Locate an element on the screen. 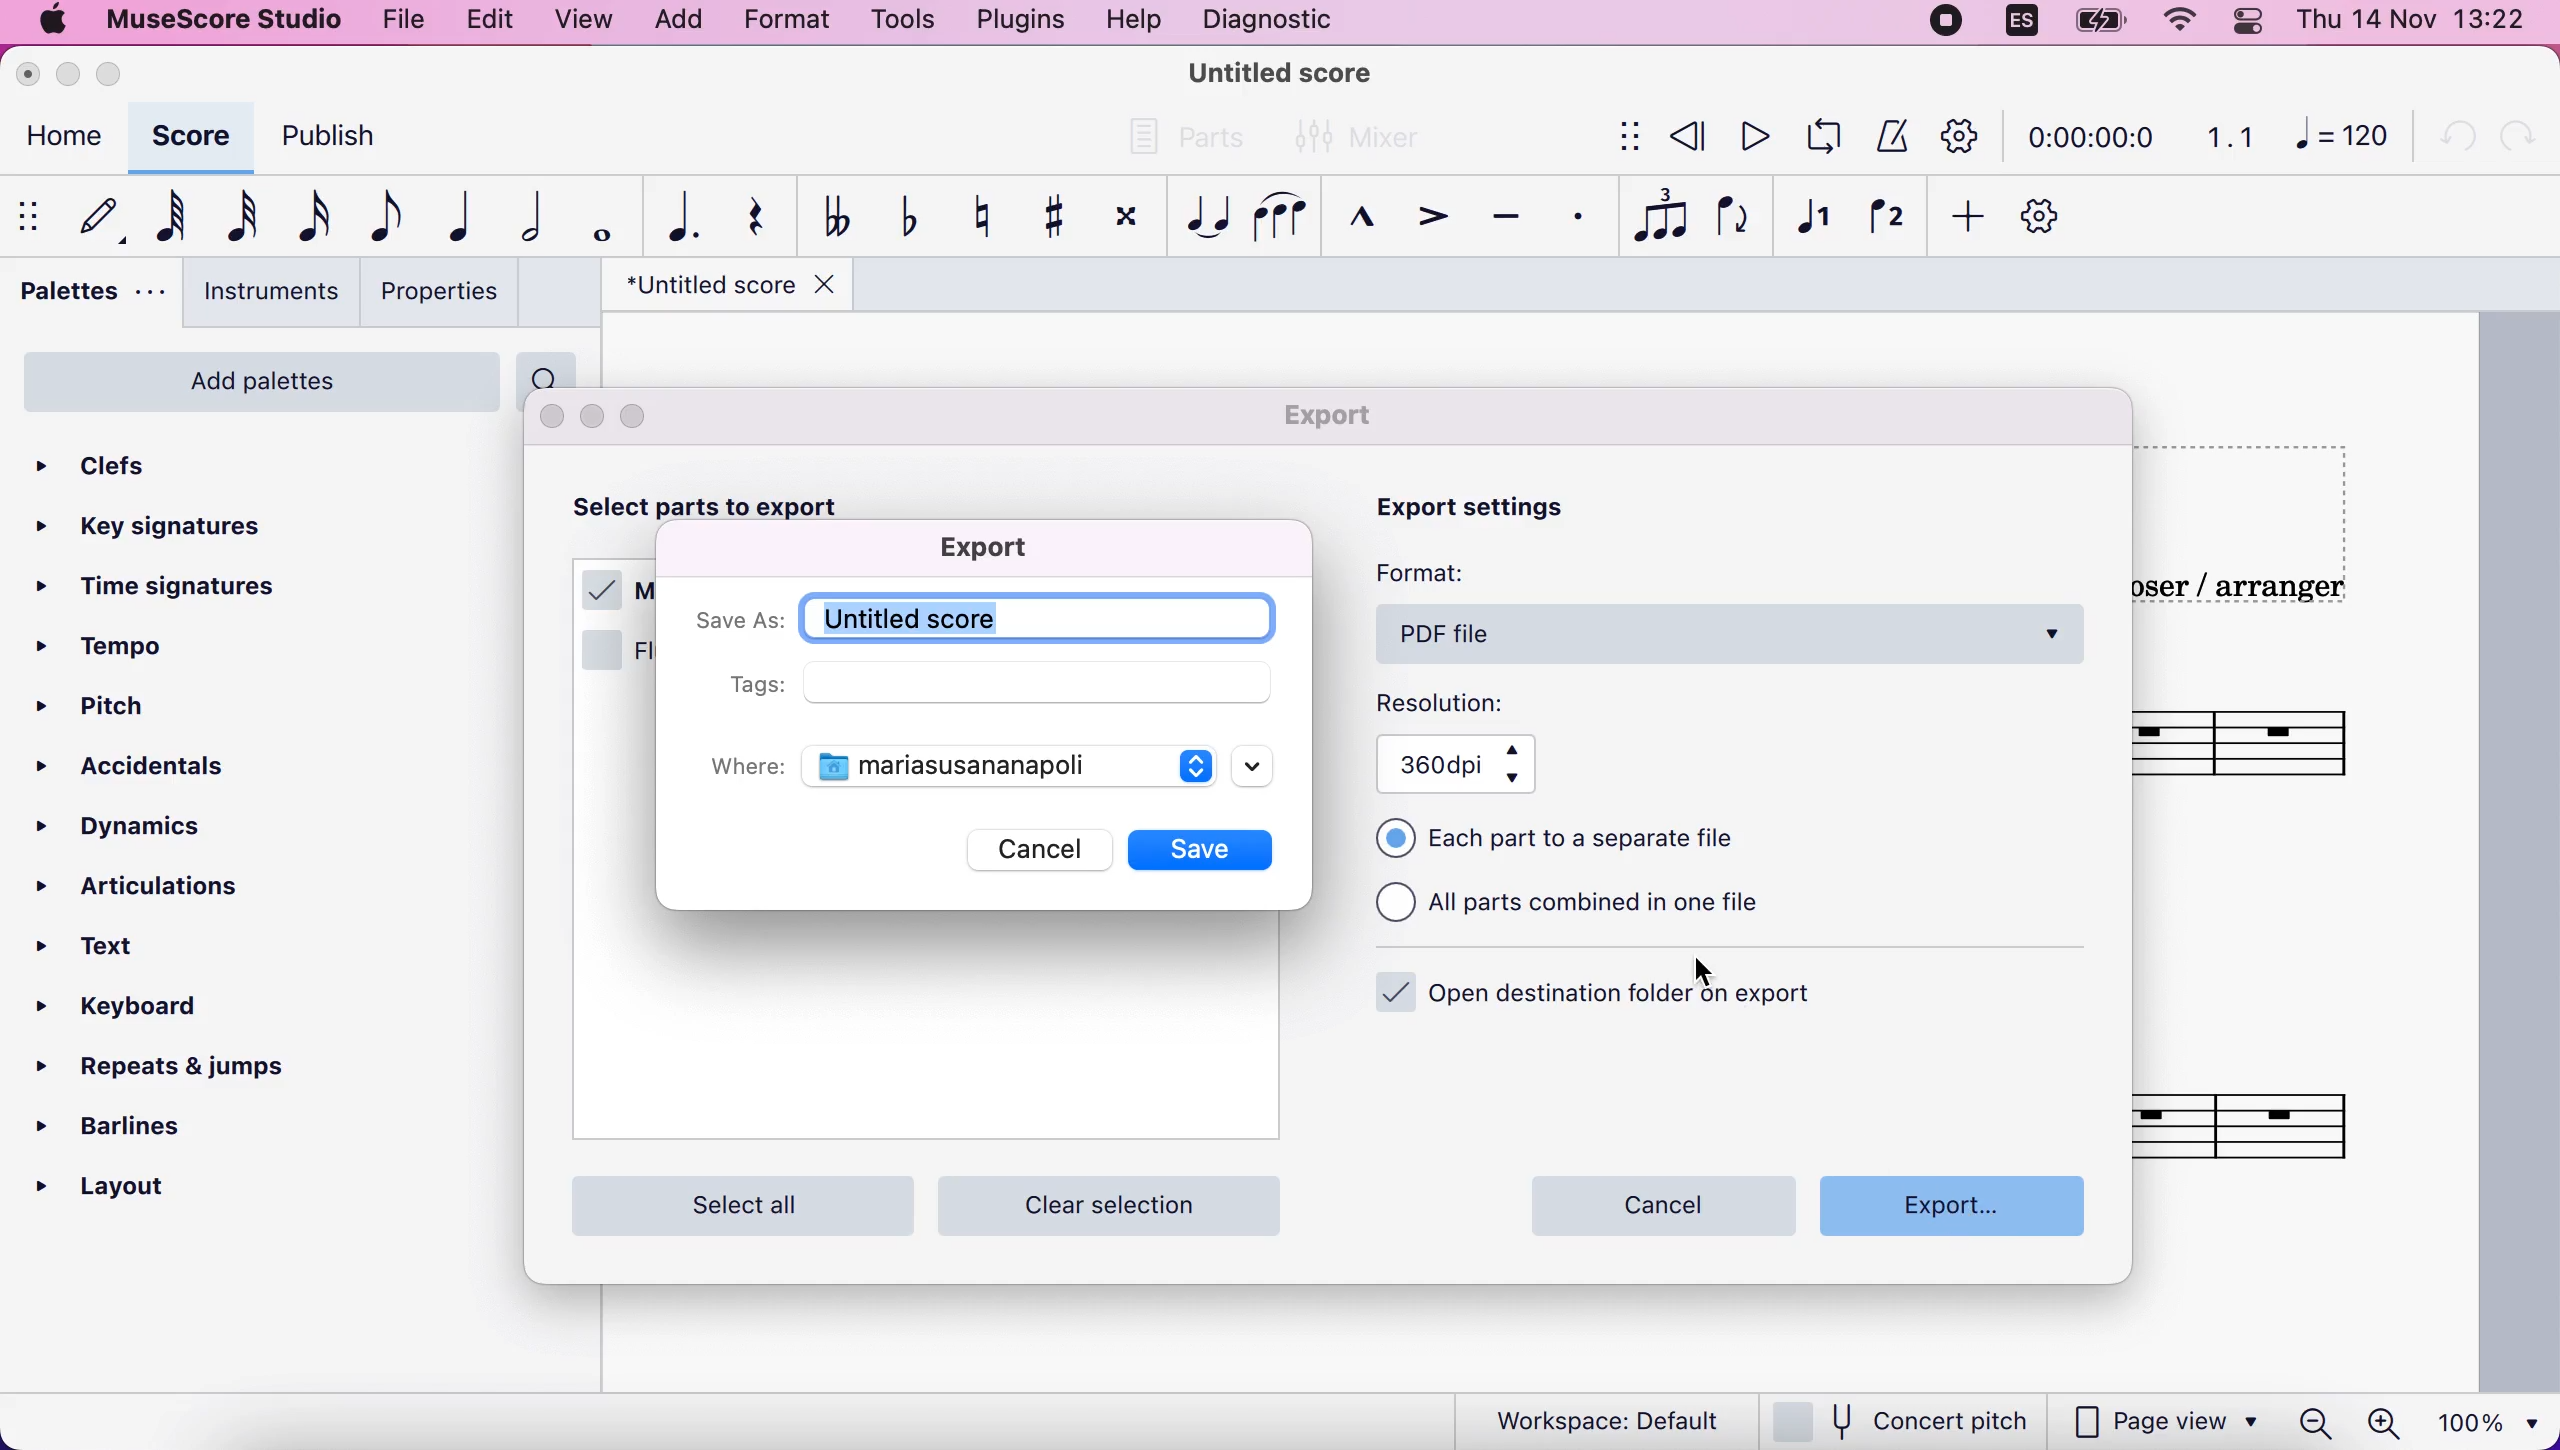 The width and height of the screenshot is (2560, 1450). score is located at coordinates (190, 138).